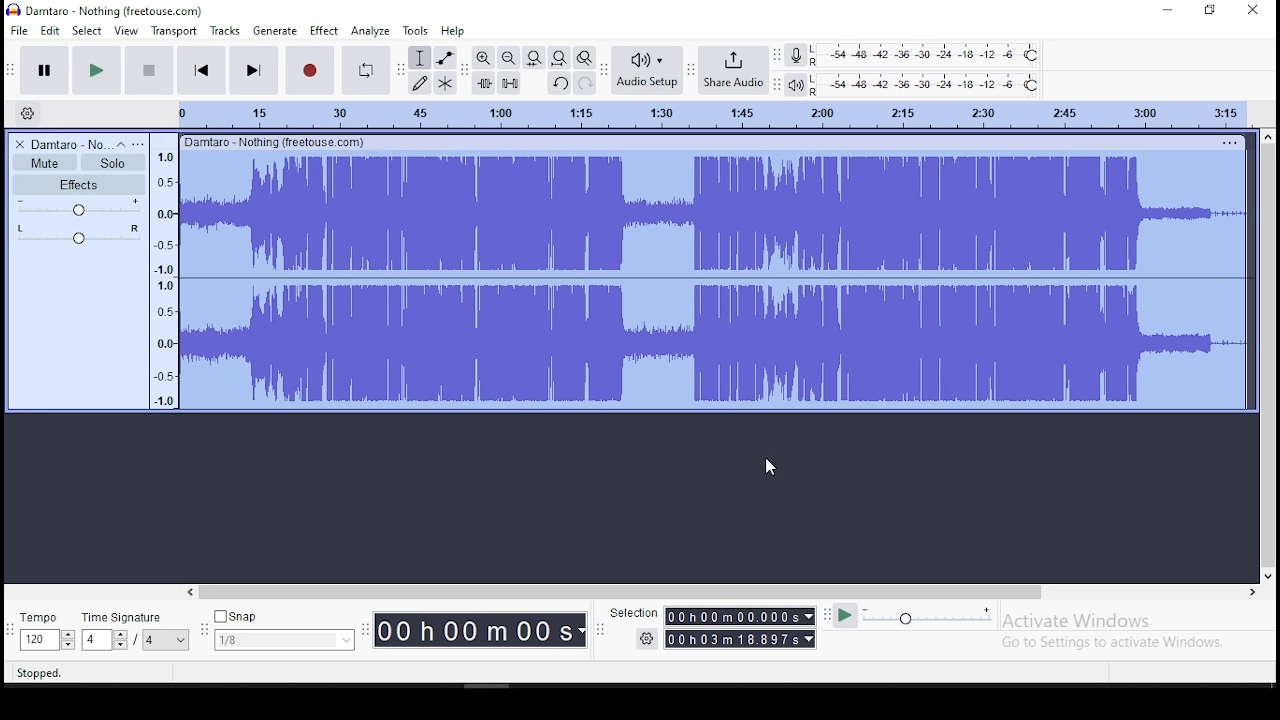  What do you see at coordinates (44, 69) in the screenshot?
I see `pause` at bounding box center [44, 69].